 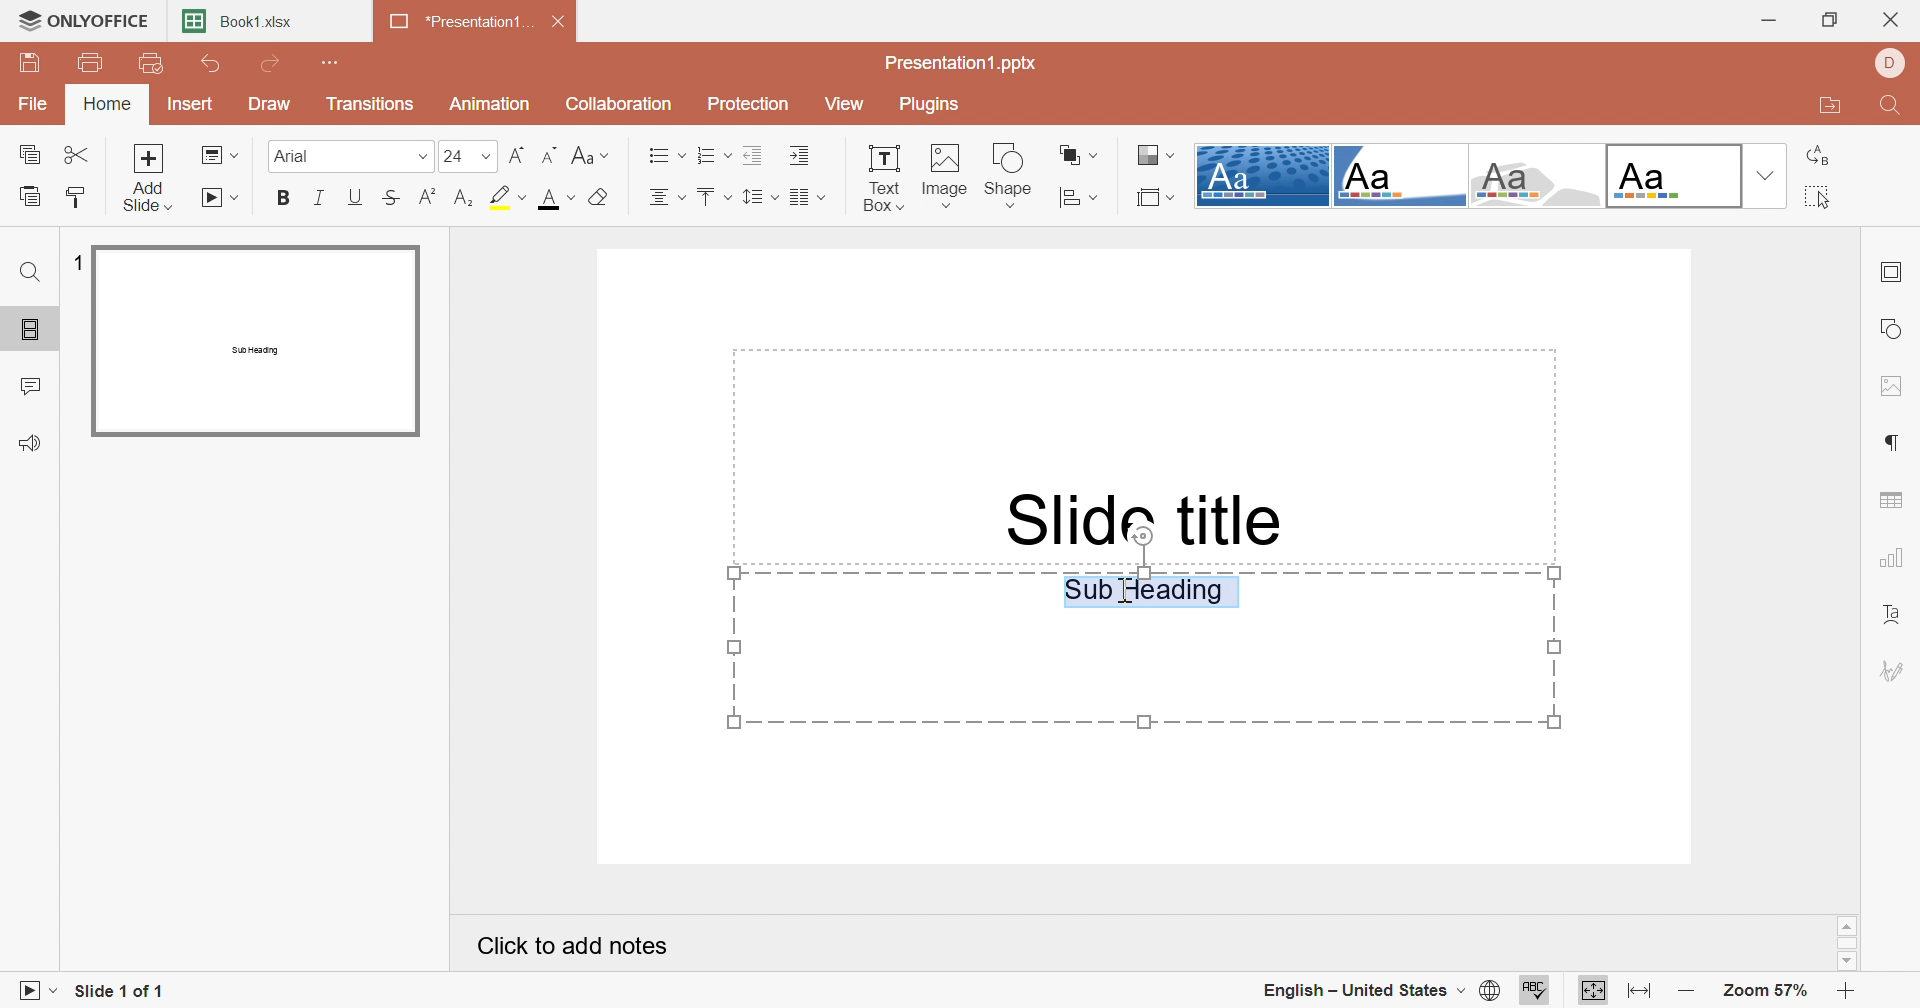 I want to click on Draw, so click(x=270, y=104).